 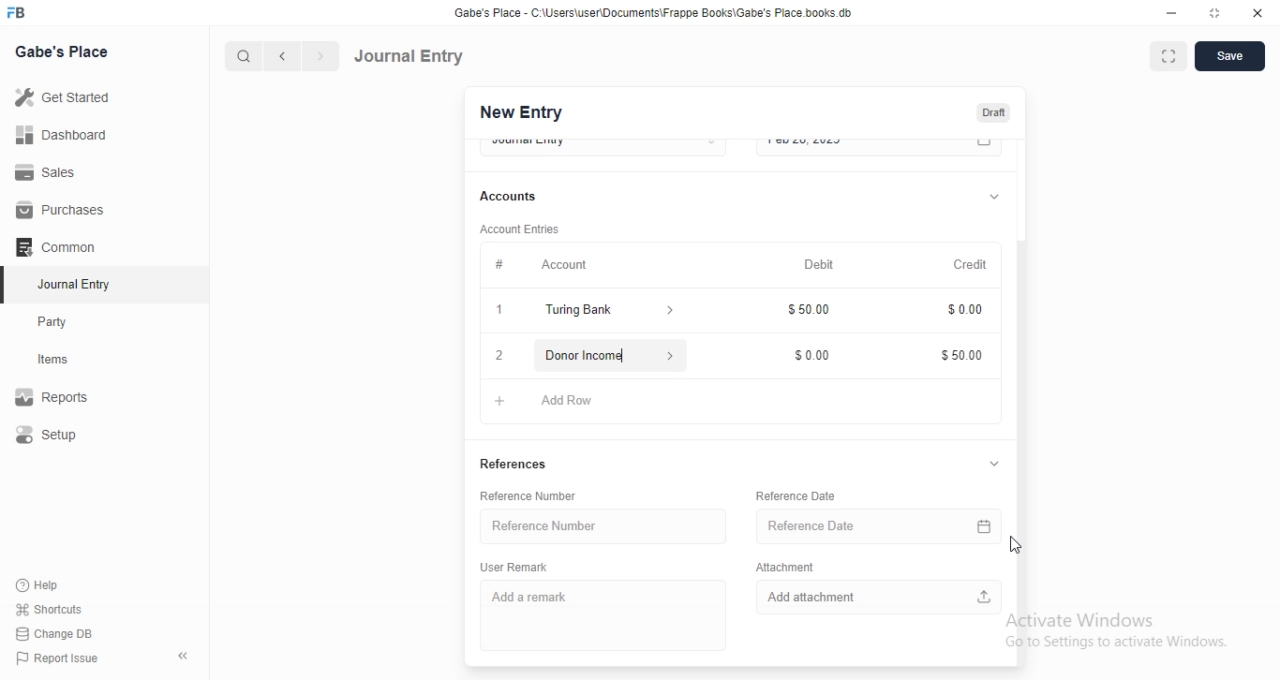 What do you see at coordinates (785, 565) in the screenshot?
I see `Attachment` at bounding box center [785, 565].